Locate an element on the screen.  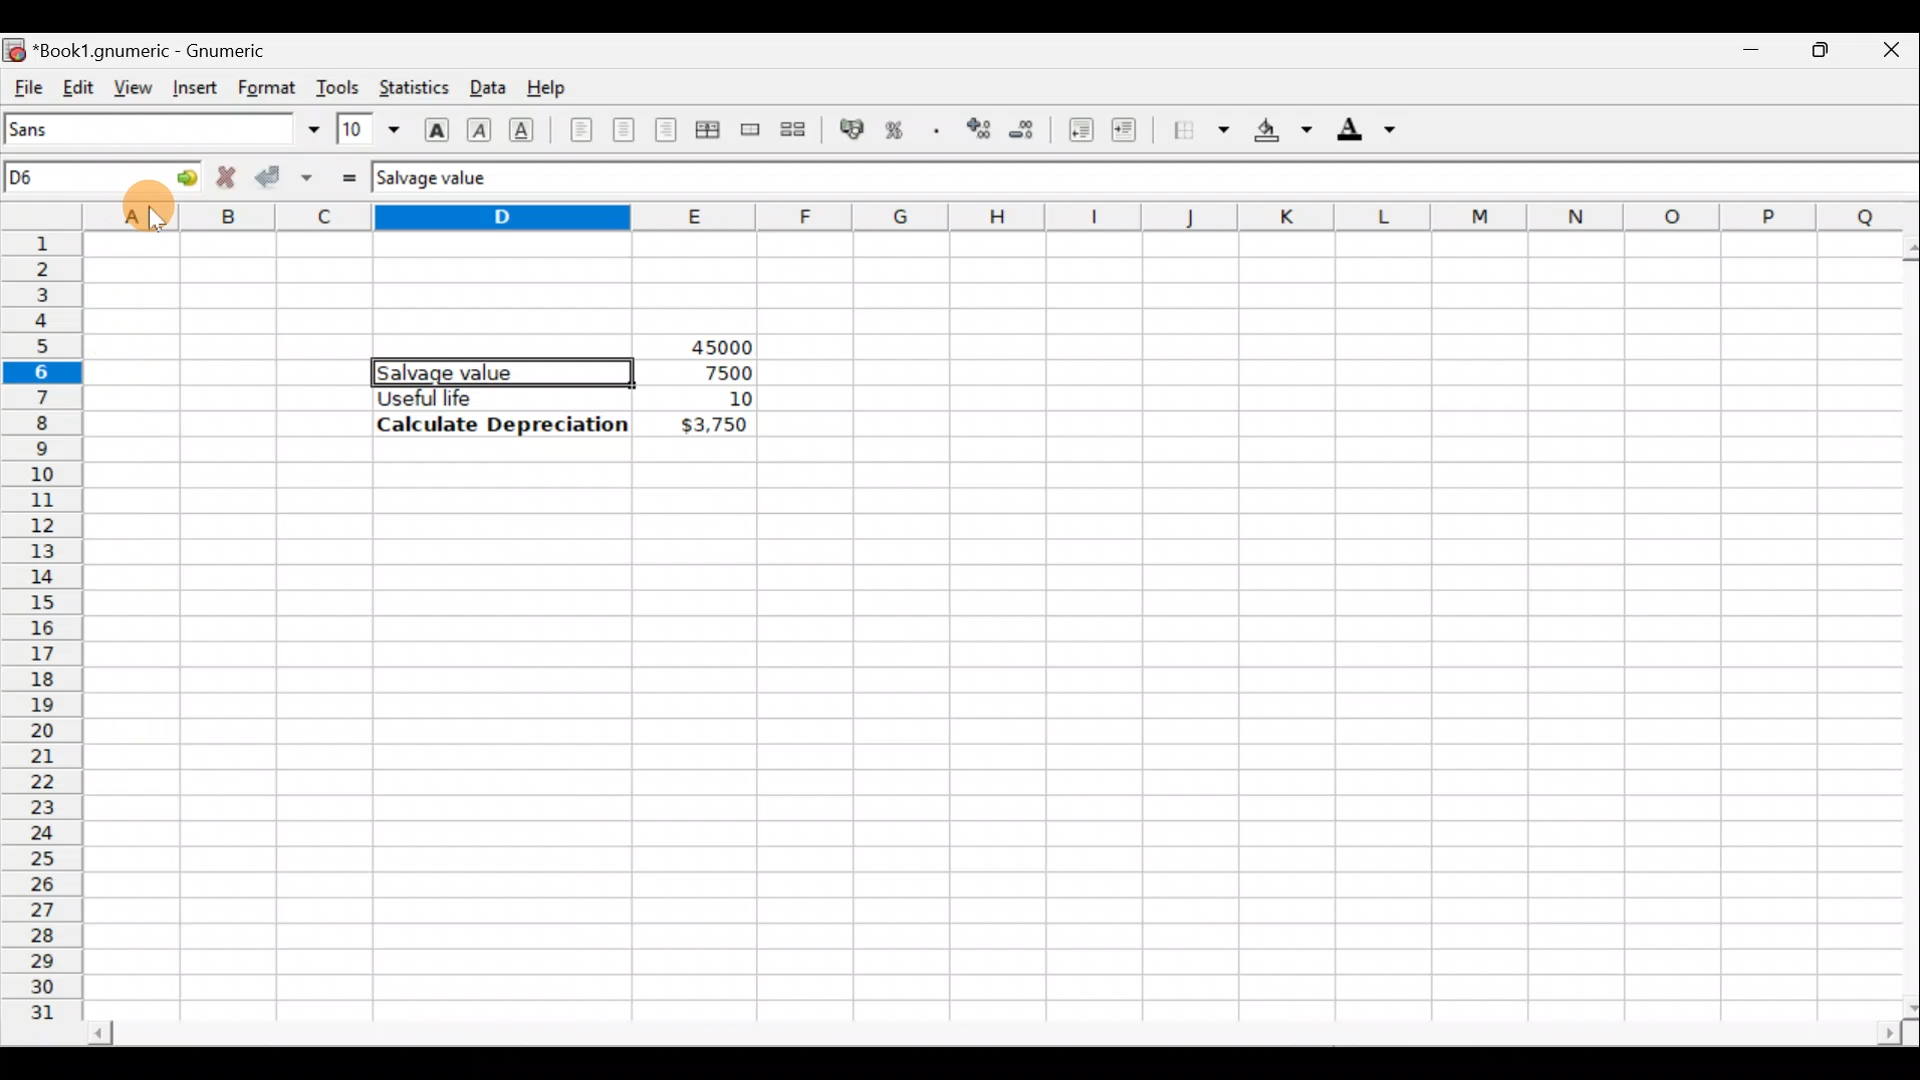
Merge a range of cells is located at coordinates (752, 133).